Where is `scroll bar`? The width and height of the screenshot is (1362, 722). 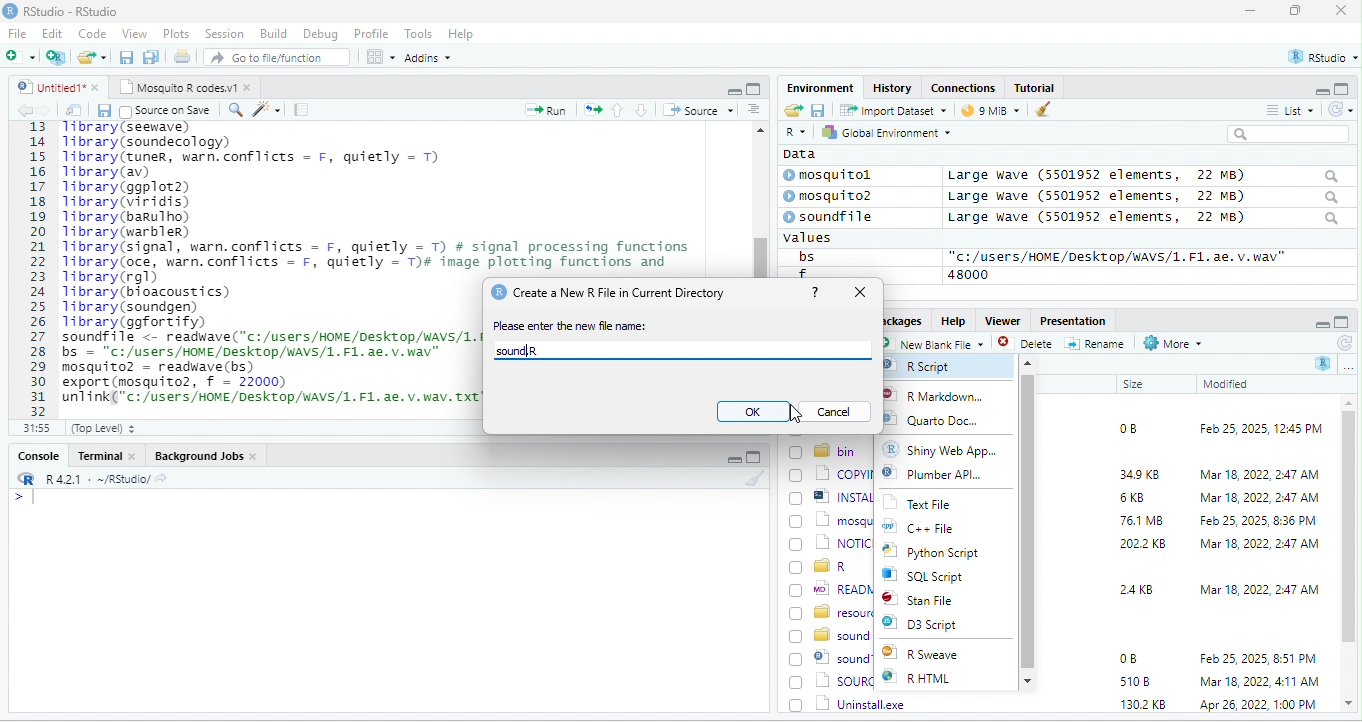 scroll bar is located at coordinates (1029, 520).